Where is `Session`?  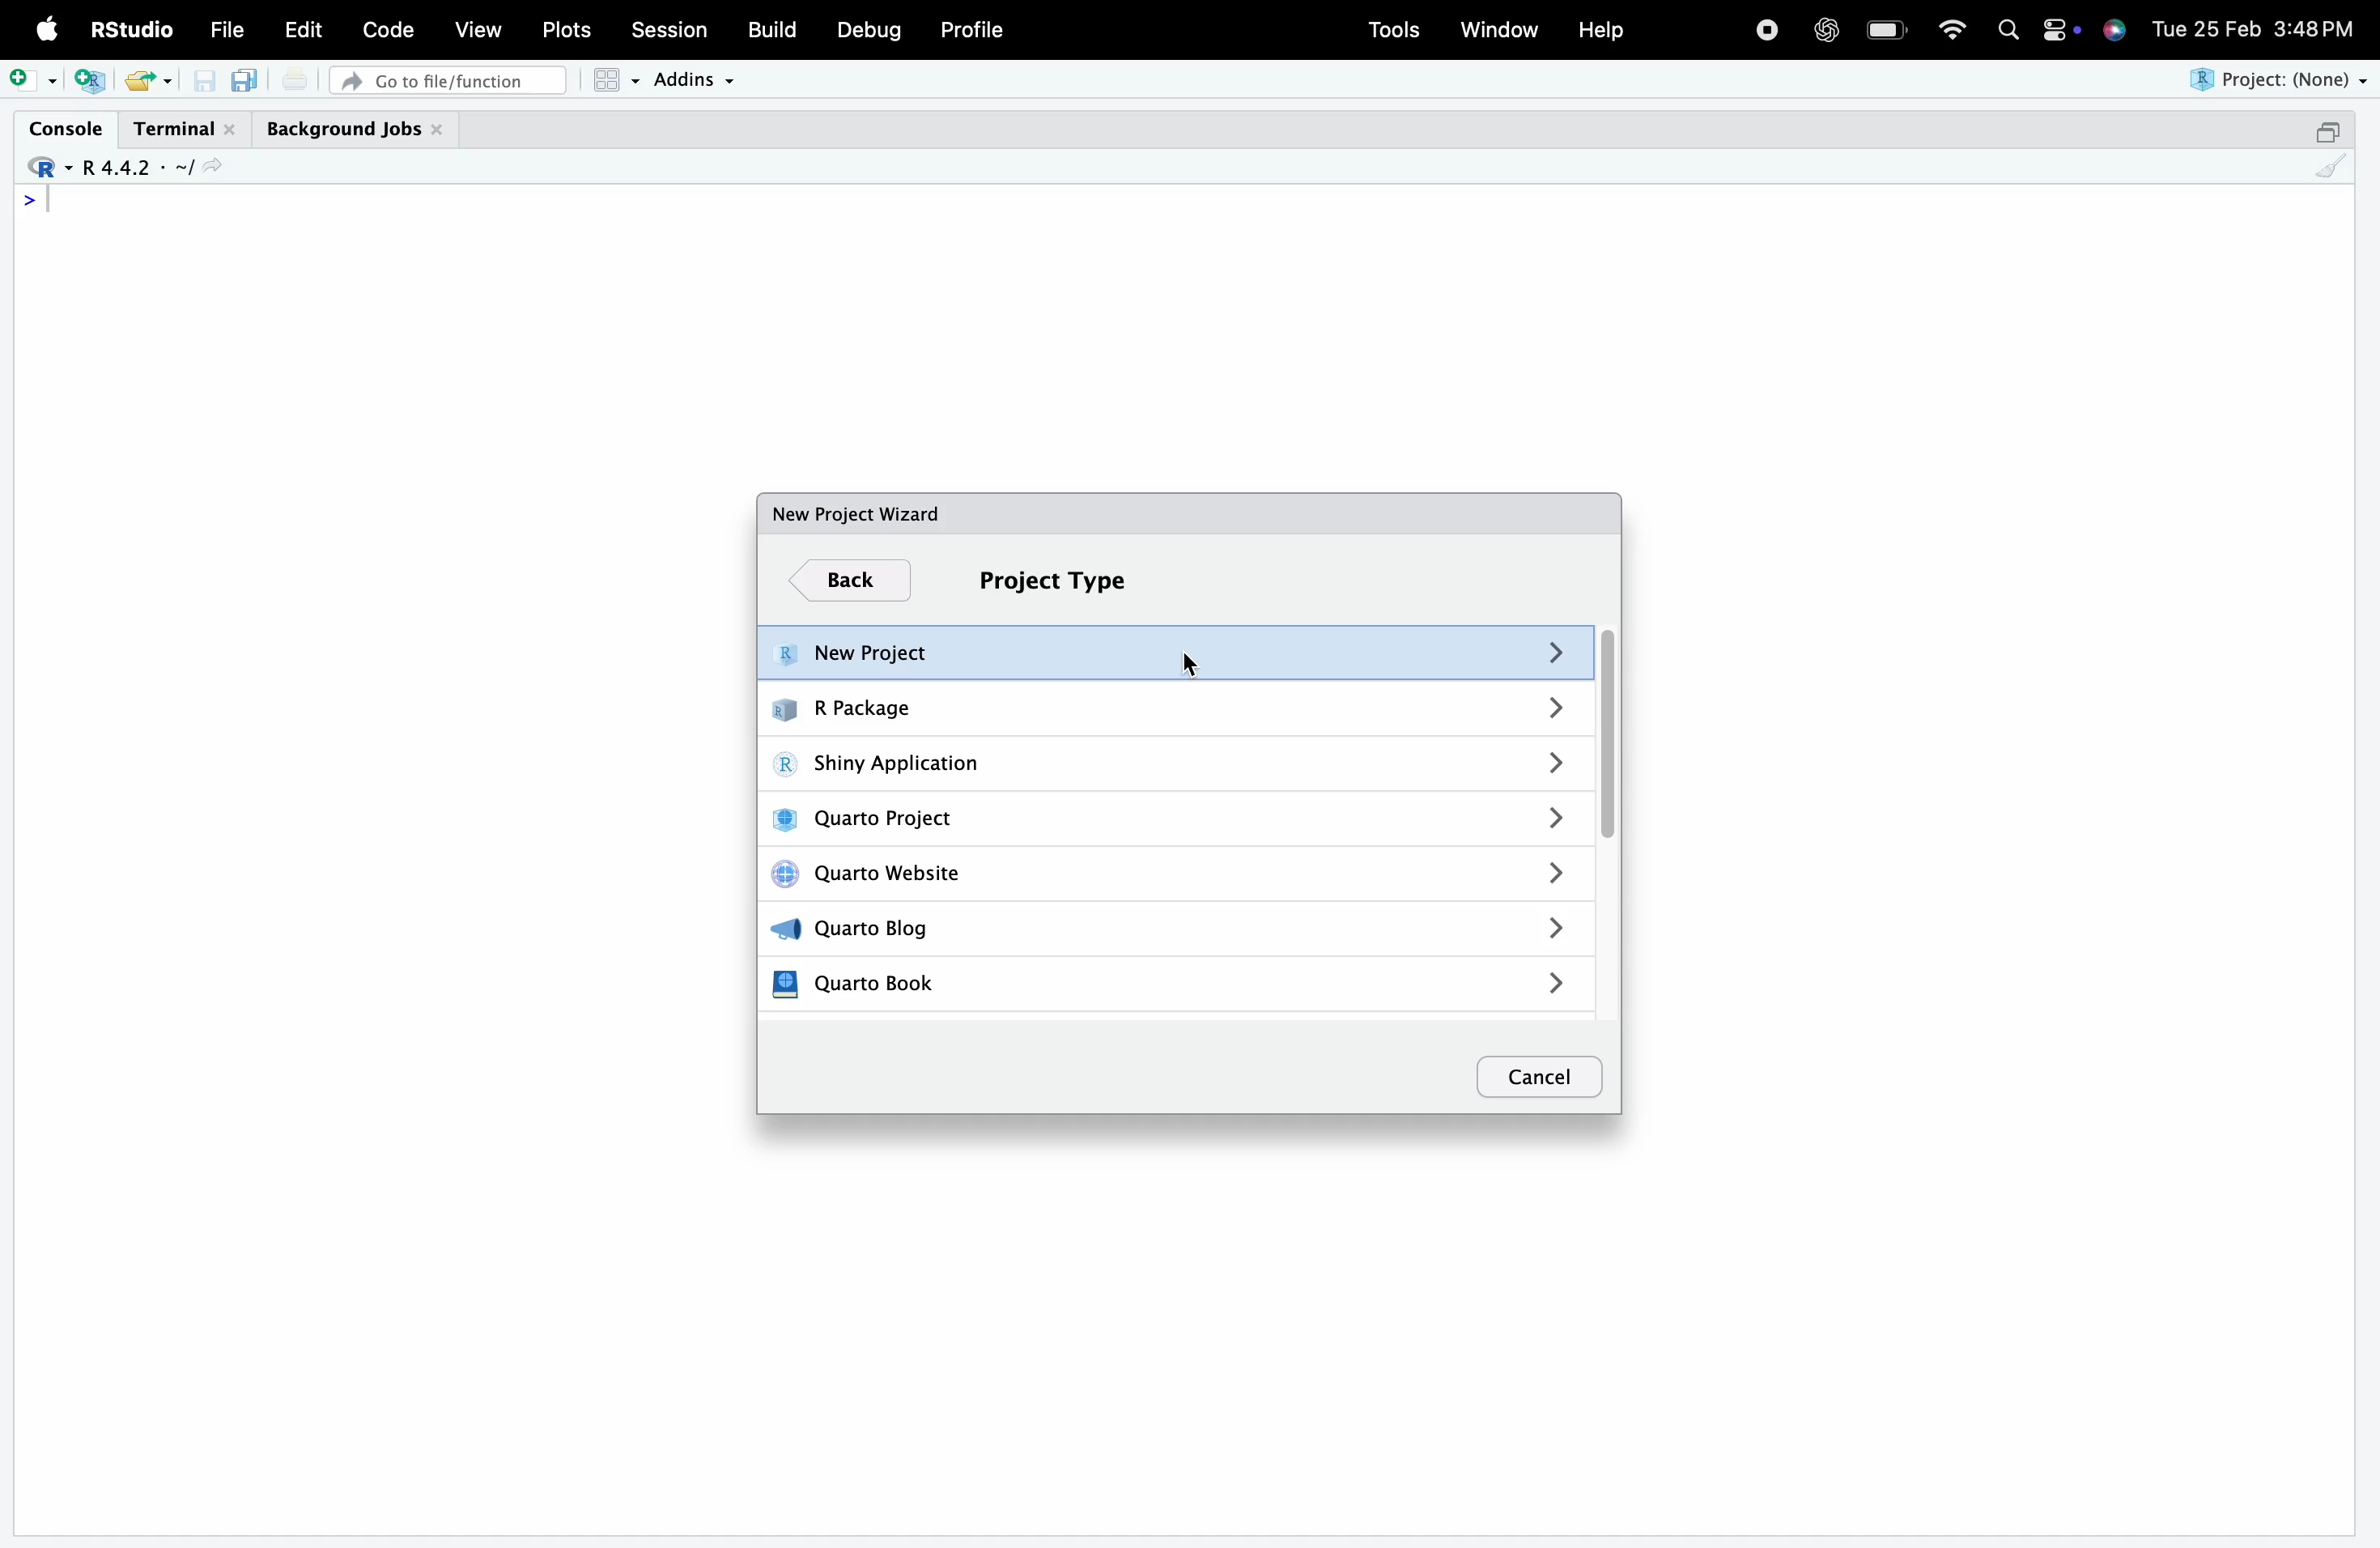
Session is located at coordinates (669, 27).